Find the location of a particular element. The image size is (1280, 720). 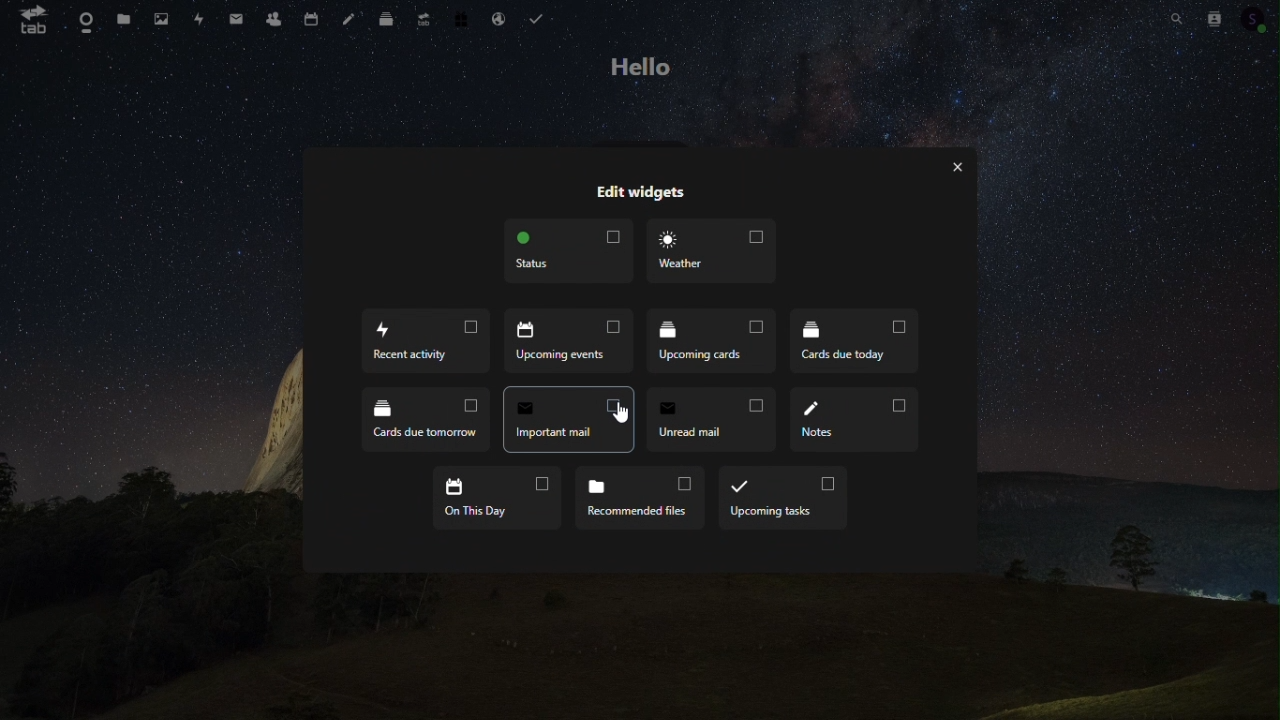

Upcoming events is located at coordinates (573, 342).